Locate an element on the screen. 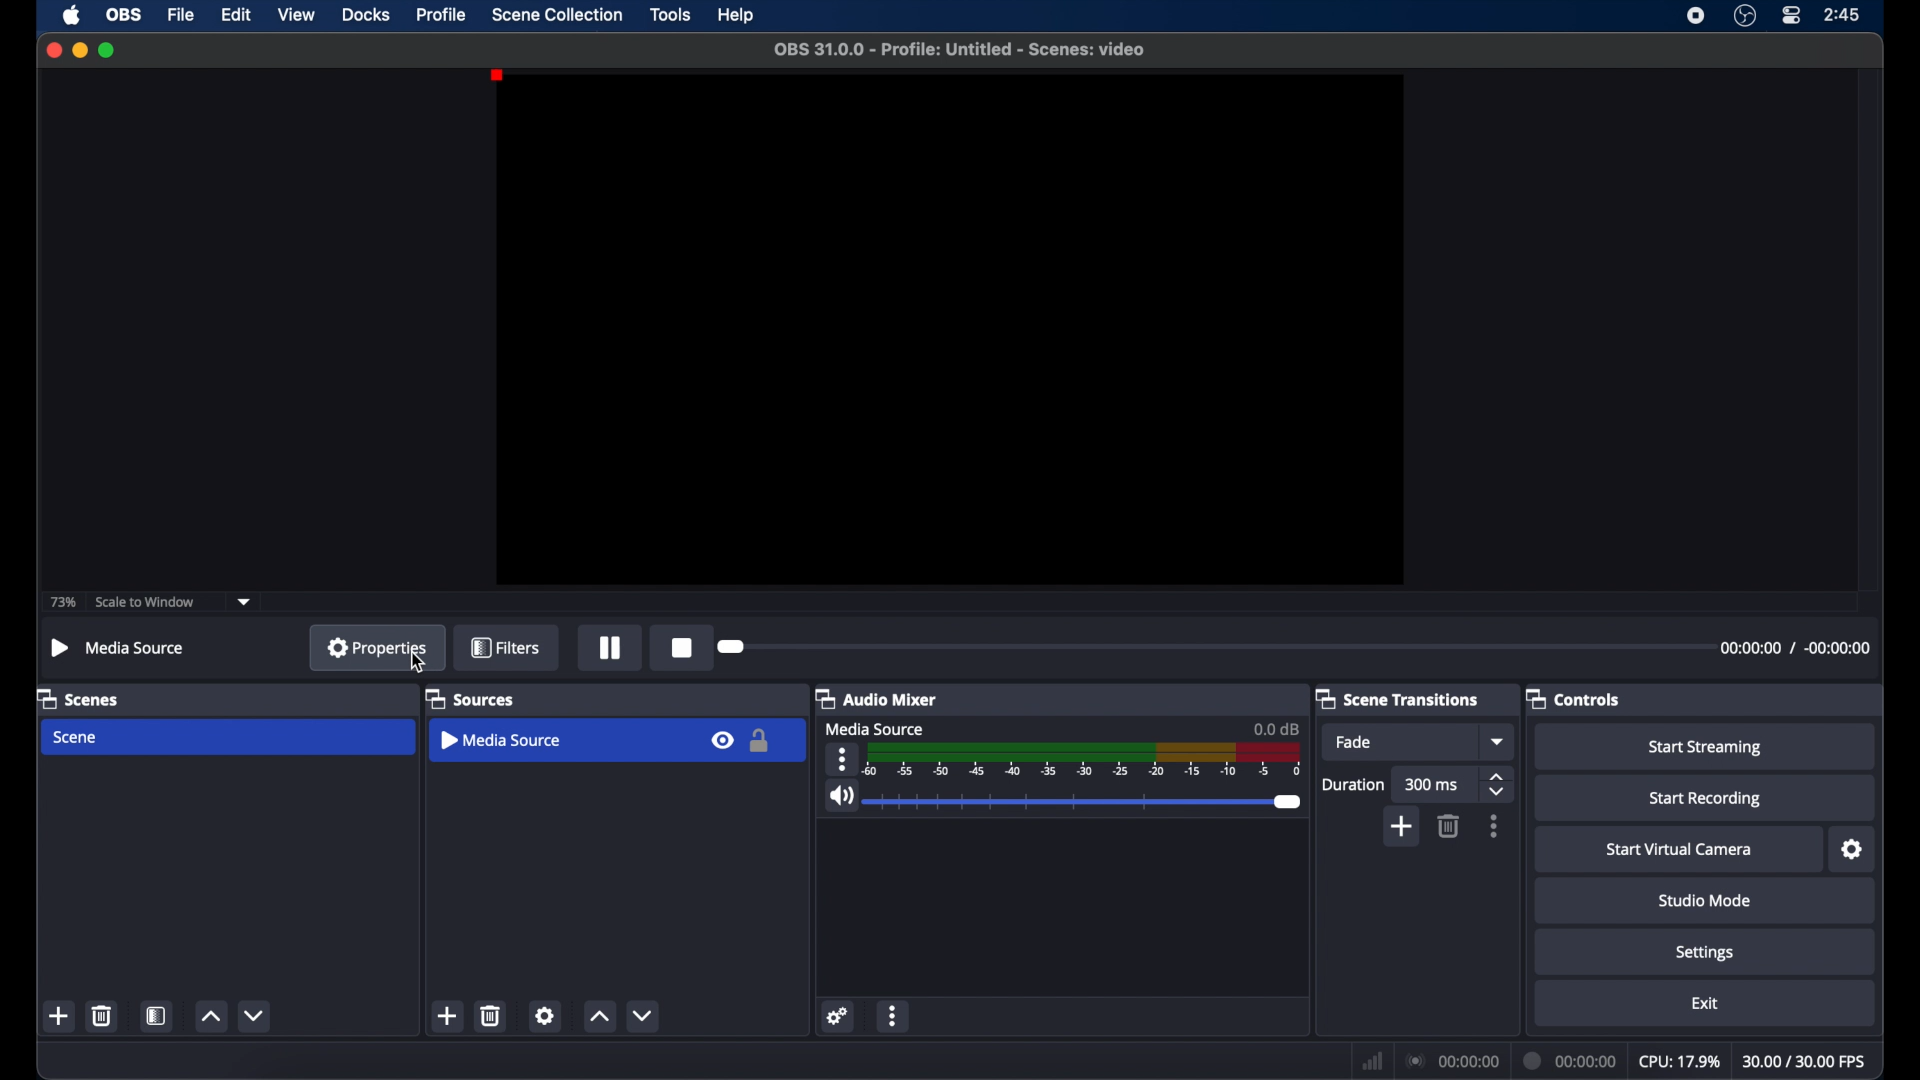  scene filters is located at coordinates (157, 1016).